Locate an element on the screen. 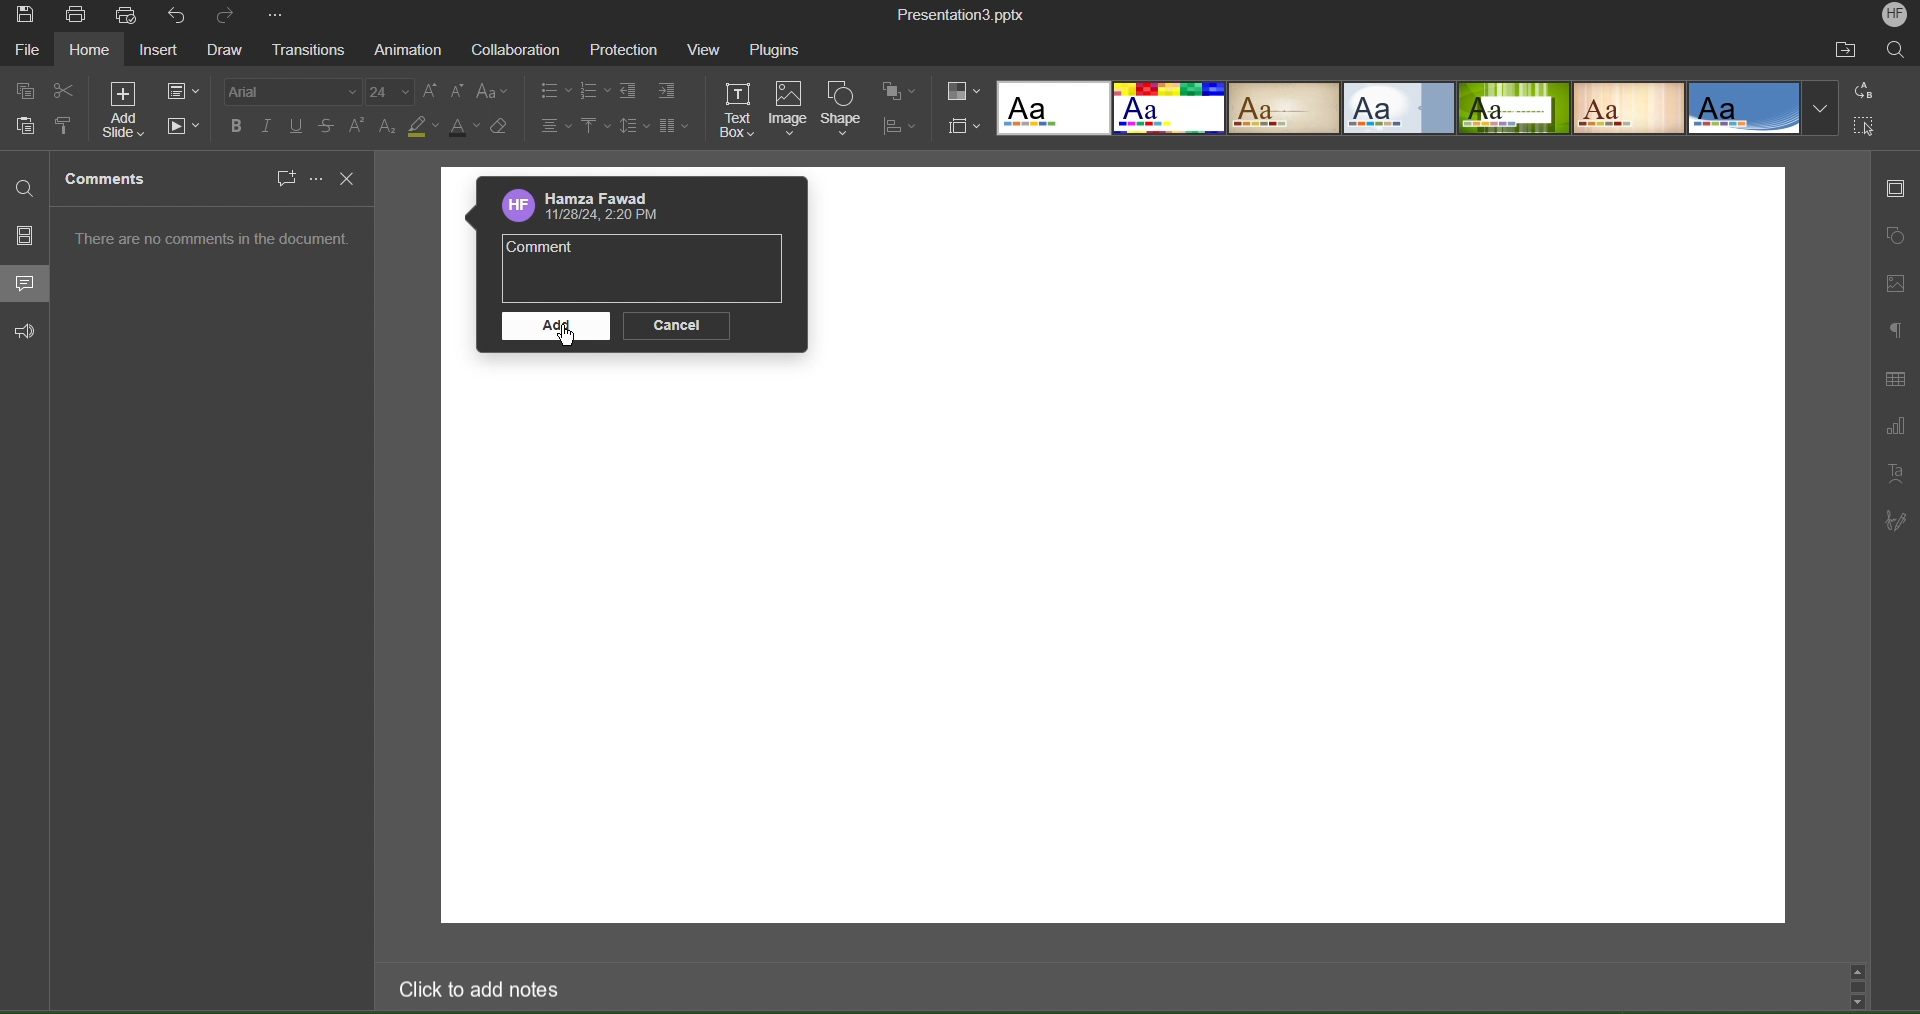 This screenshot has height=1014, width=1920. Comments is located at coordinates (109, 180).